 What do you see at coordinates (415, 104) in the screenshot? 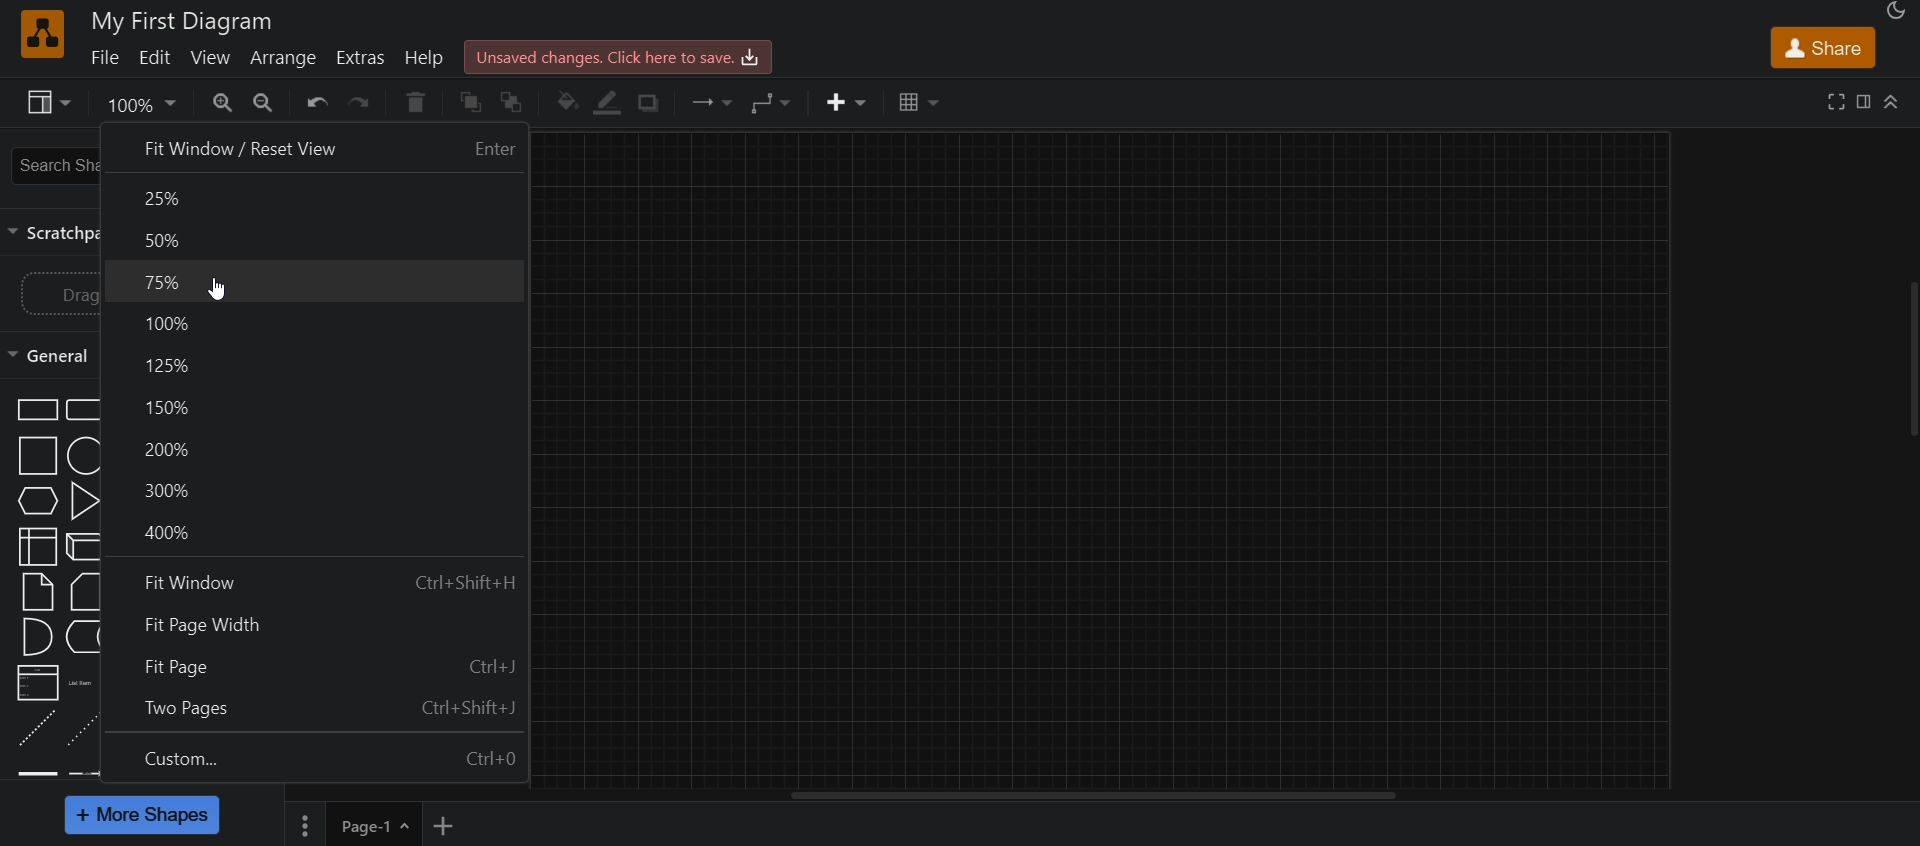
I see `delete` at bounding box center [415, 104].